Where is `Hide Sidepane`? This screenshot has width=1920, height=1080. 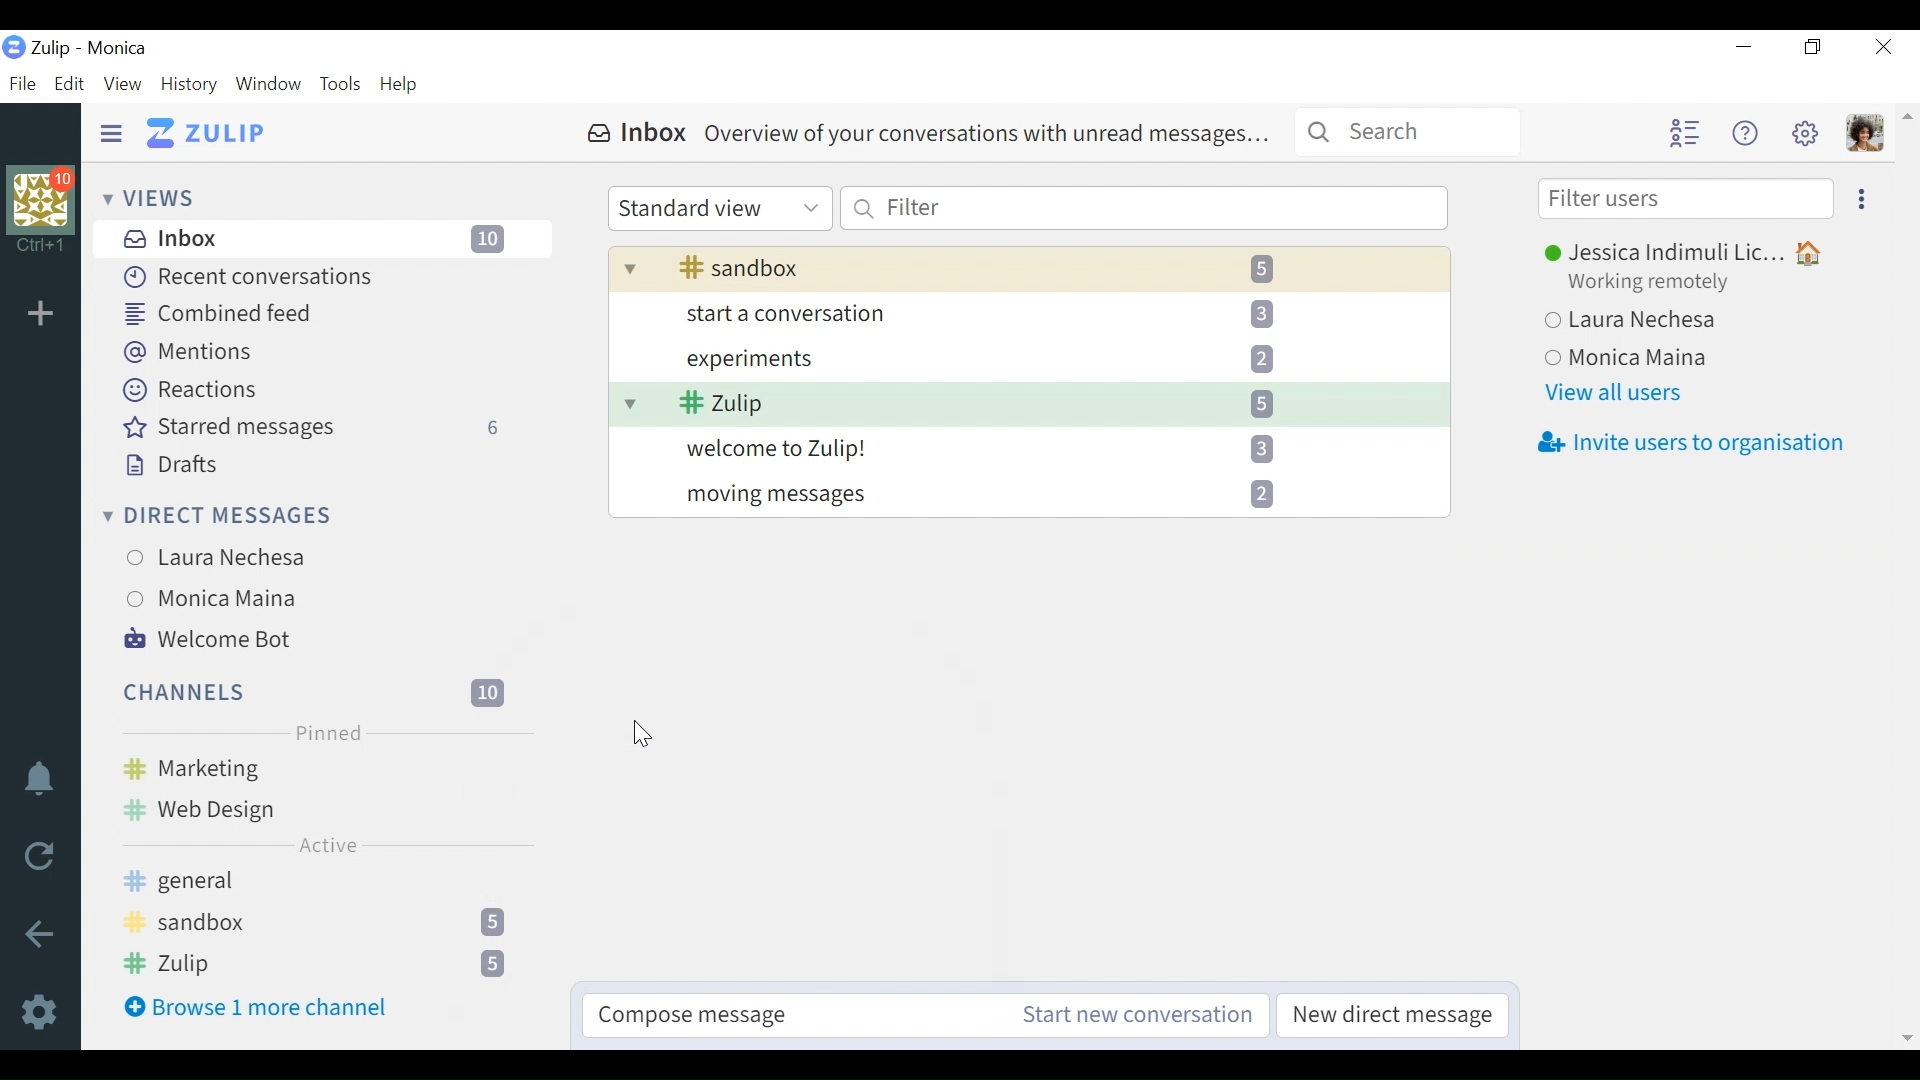 Hide Sidepane is located at coordinates (112, 134).